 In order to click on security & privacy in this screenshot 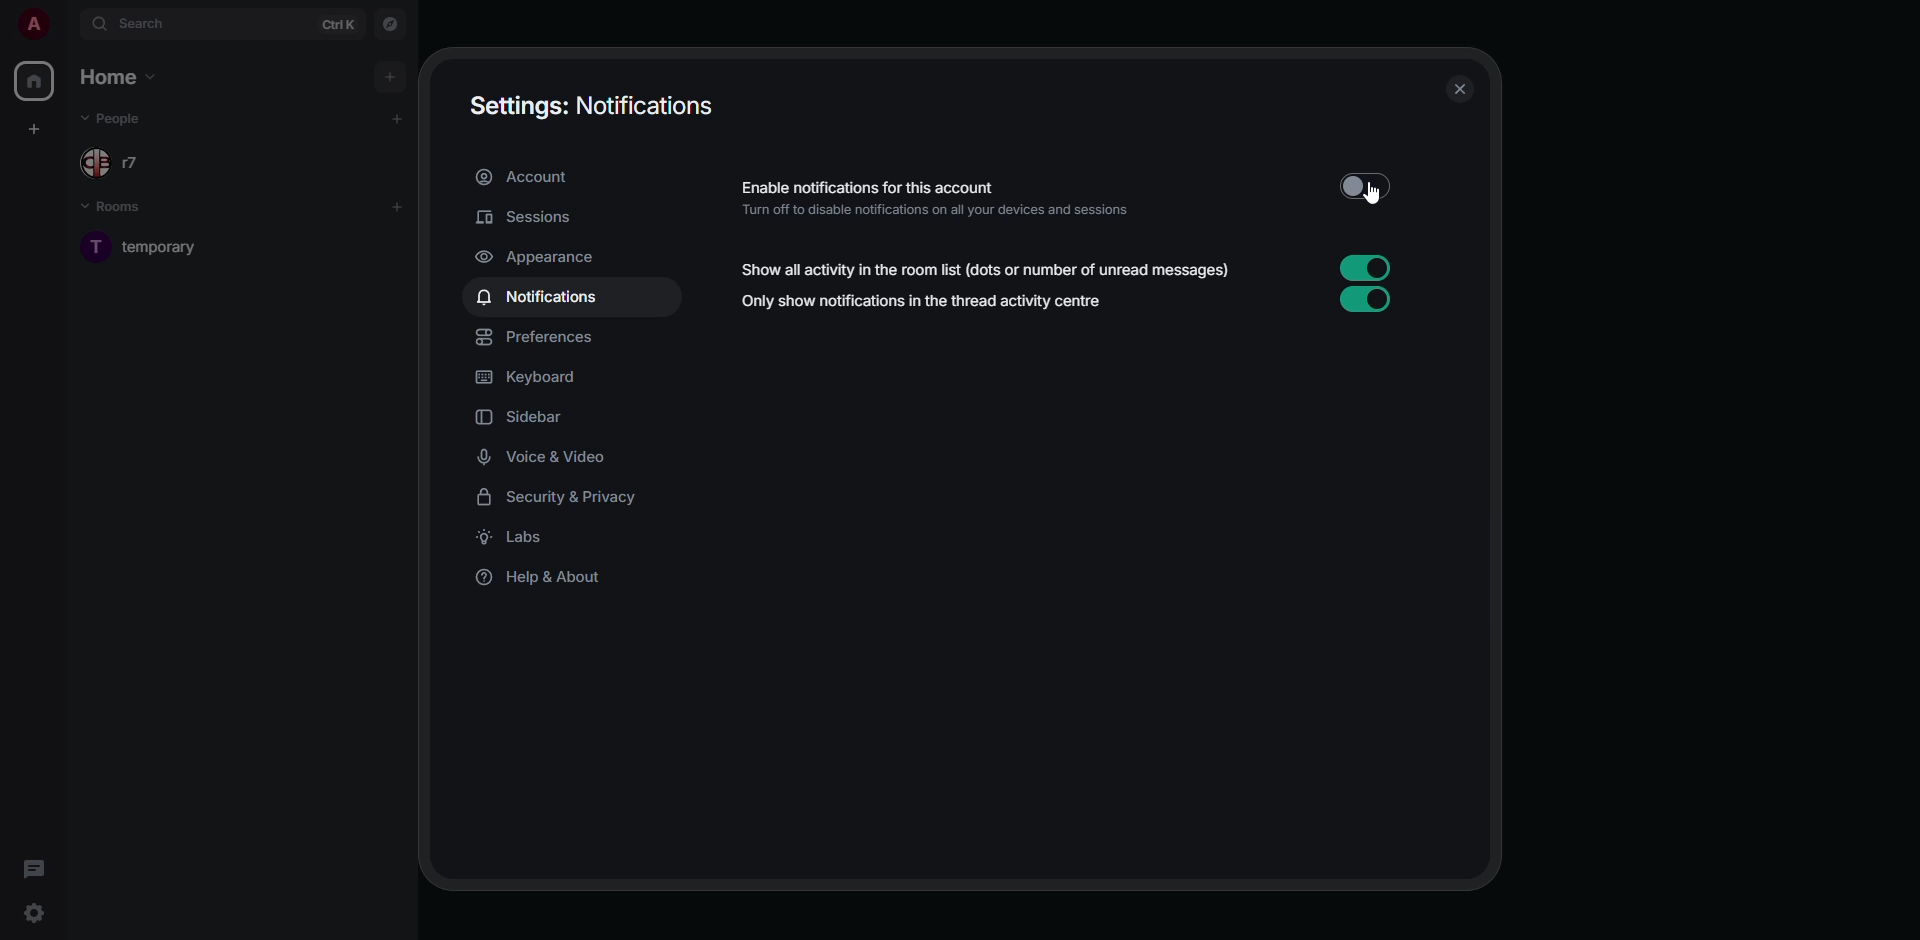, I will do `click(566, 497)`.